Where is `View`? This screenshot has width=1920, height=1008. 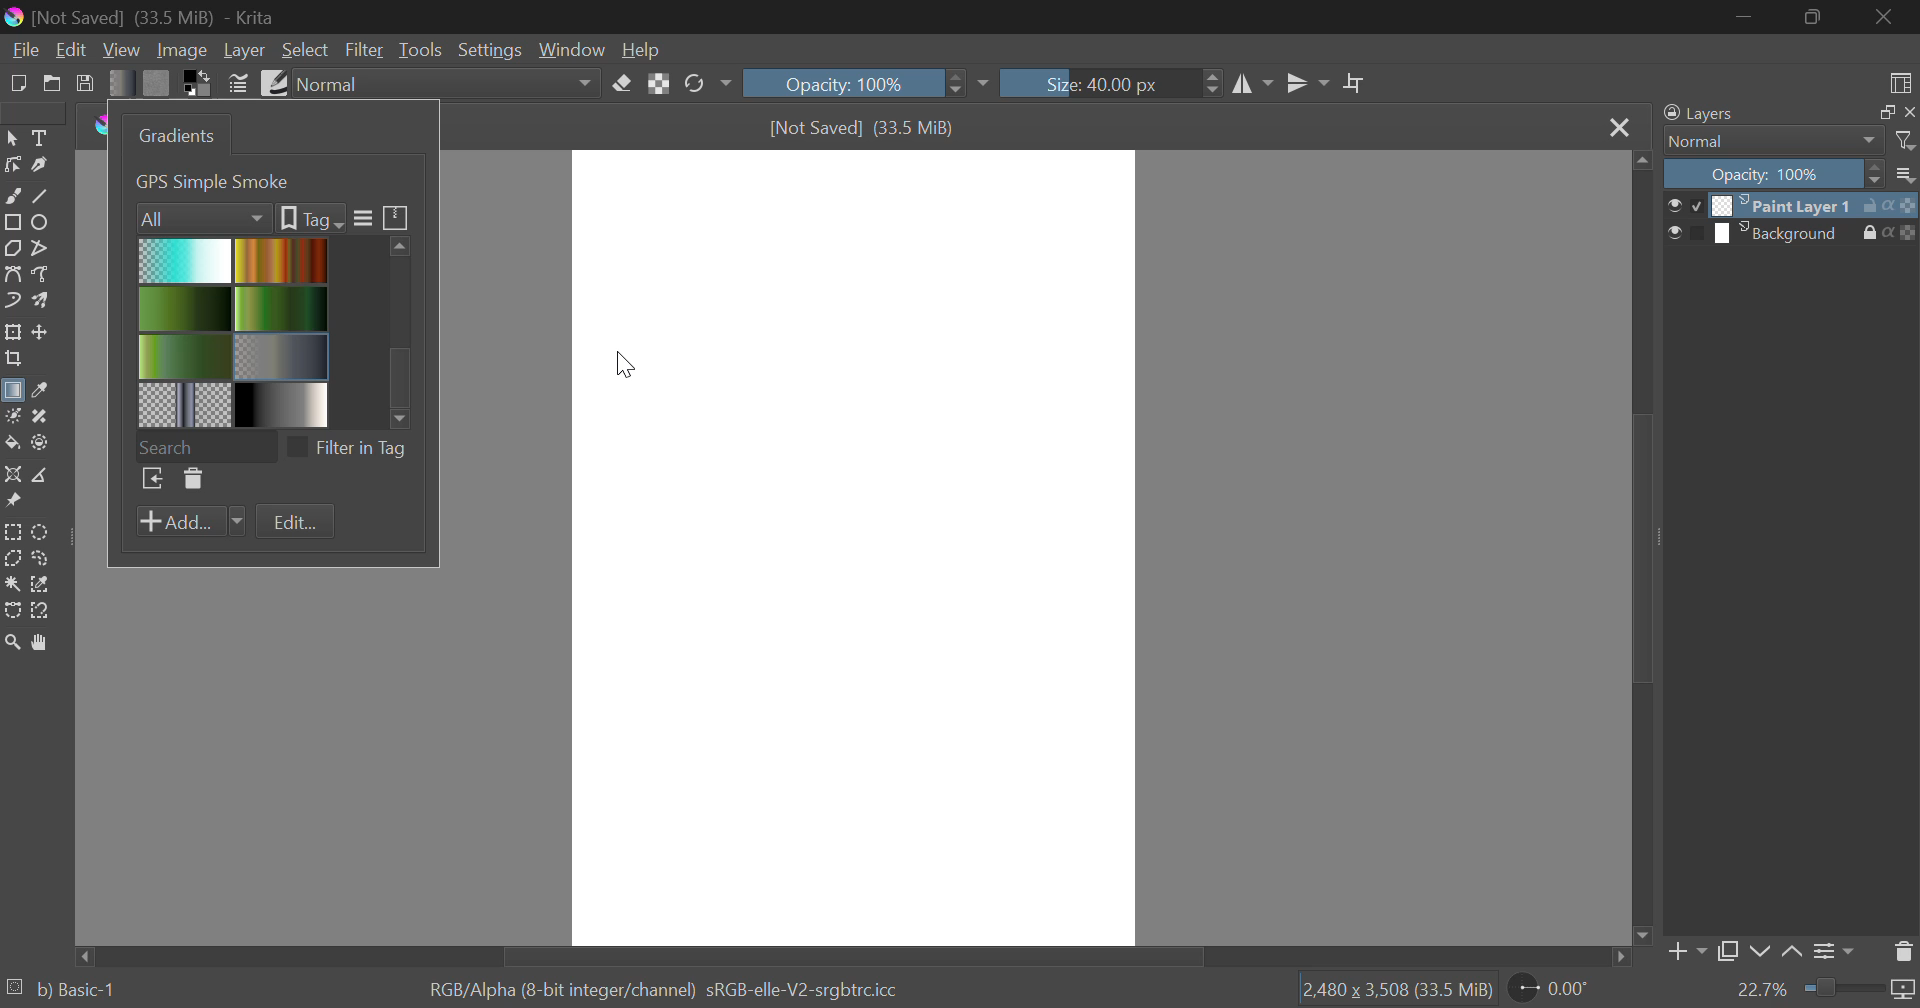 View is located at coordinates (122, 50).